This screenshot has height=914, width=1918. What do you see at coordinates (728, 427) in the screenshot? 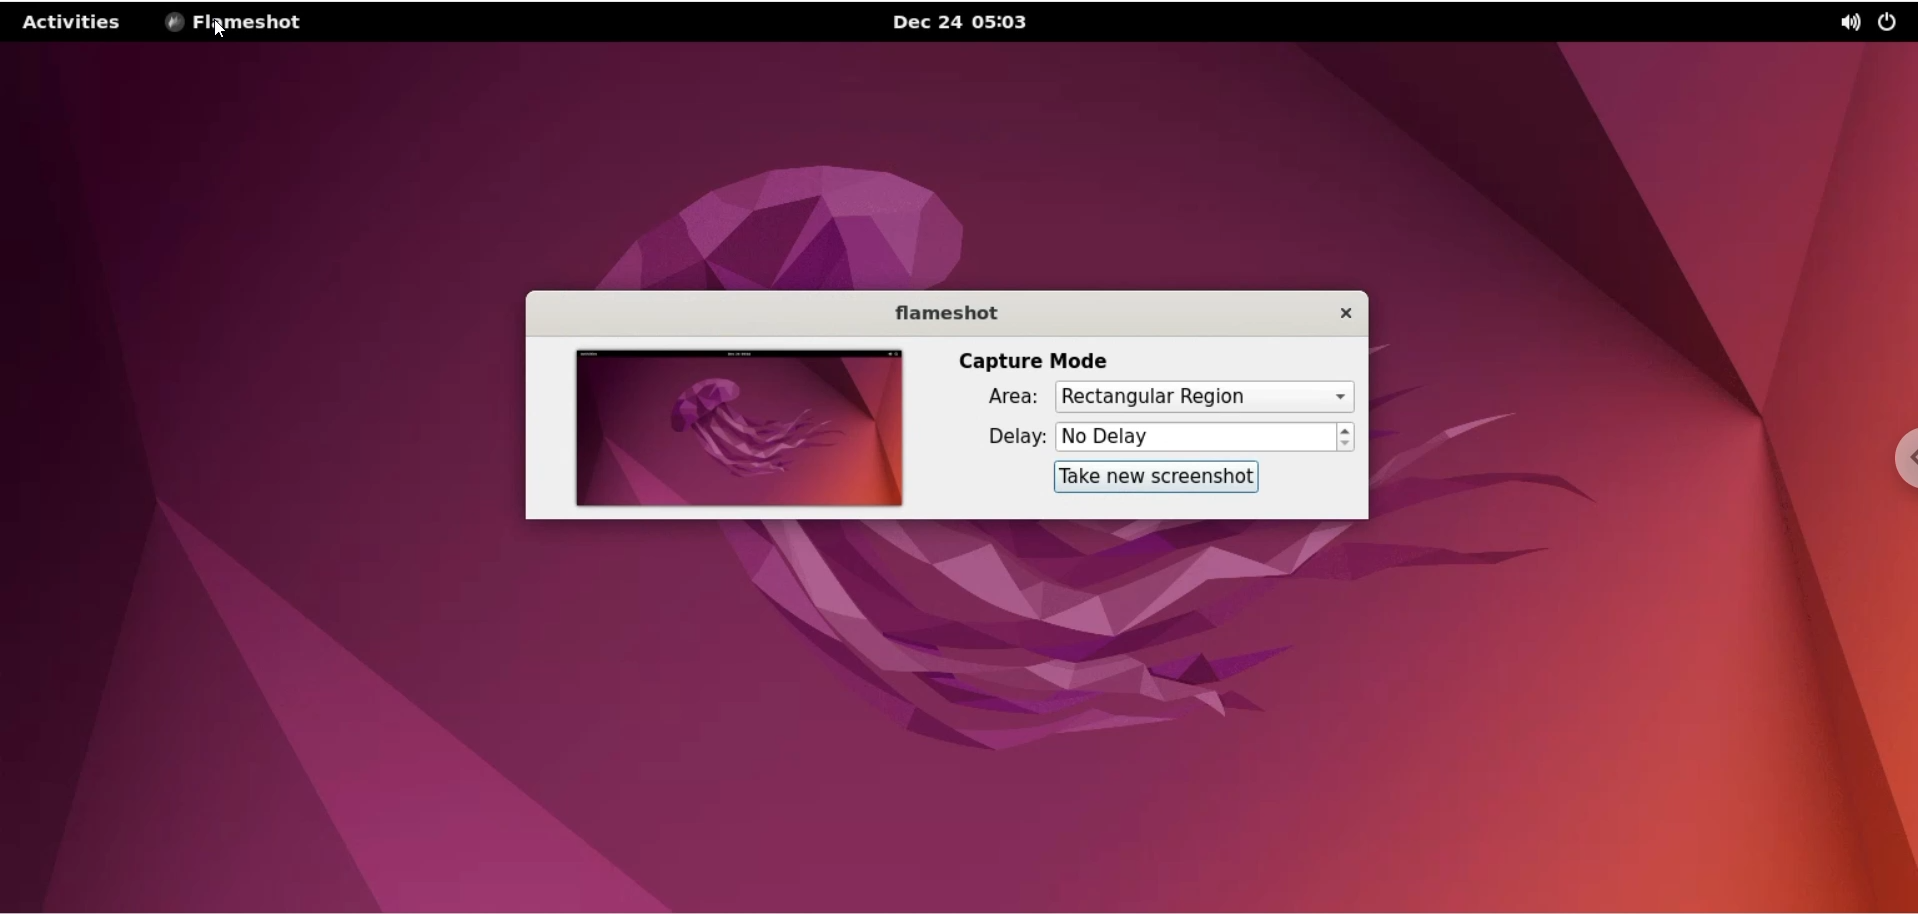
I see `screenshot preview` at bounding box center [728, 427].